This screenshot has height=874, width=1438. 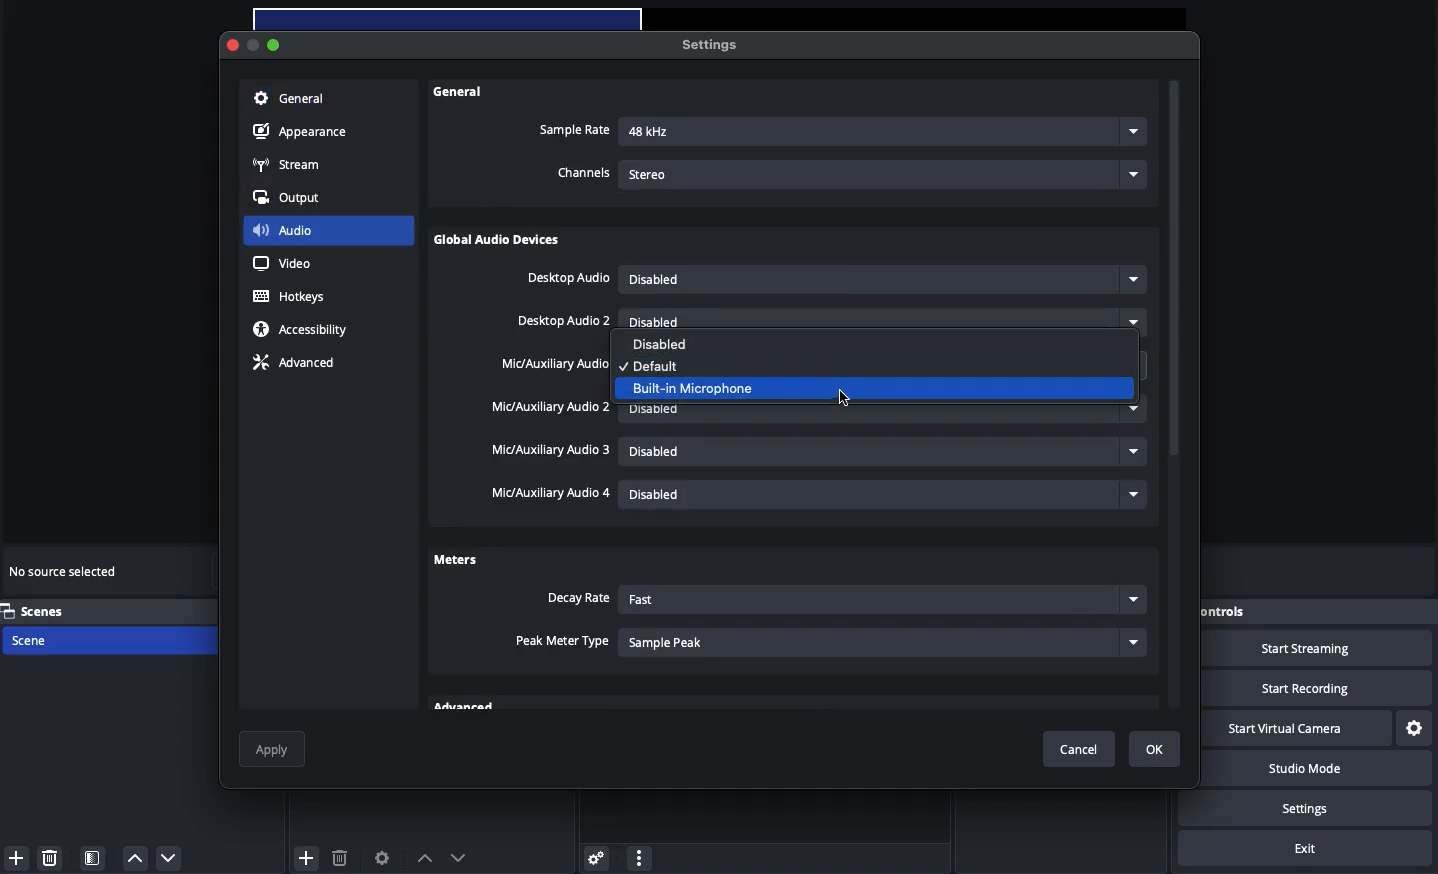 I want to click on Disabled, so click(x=848, y=364).